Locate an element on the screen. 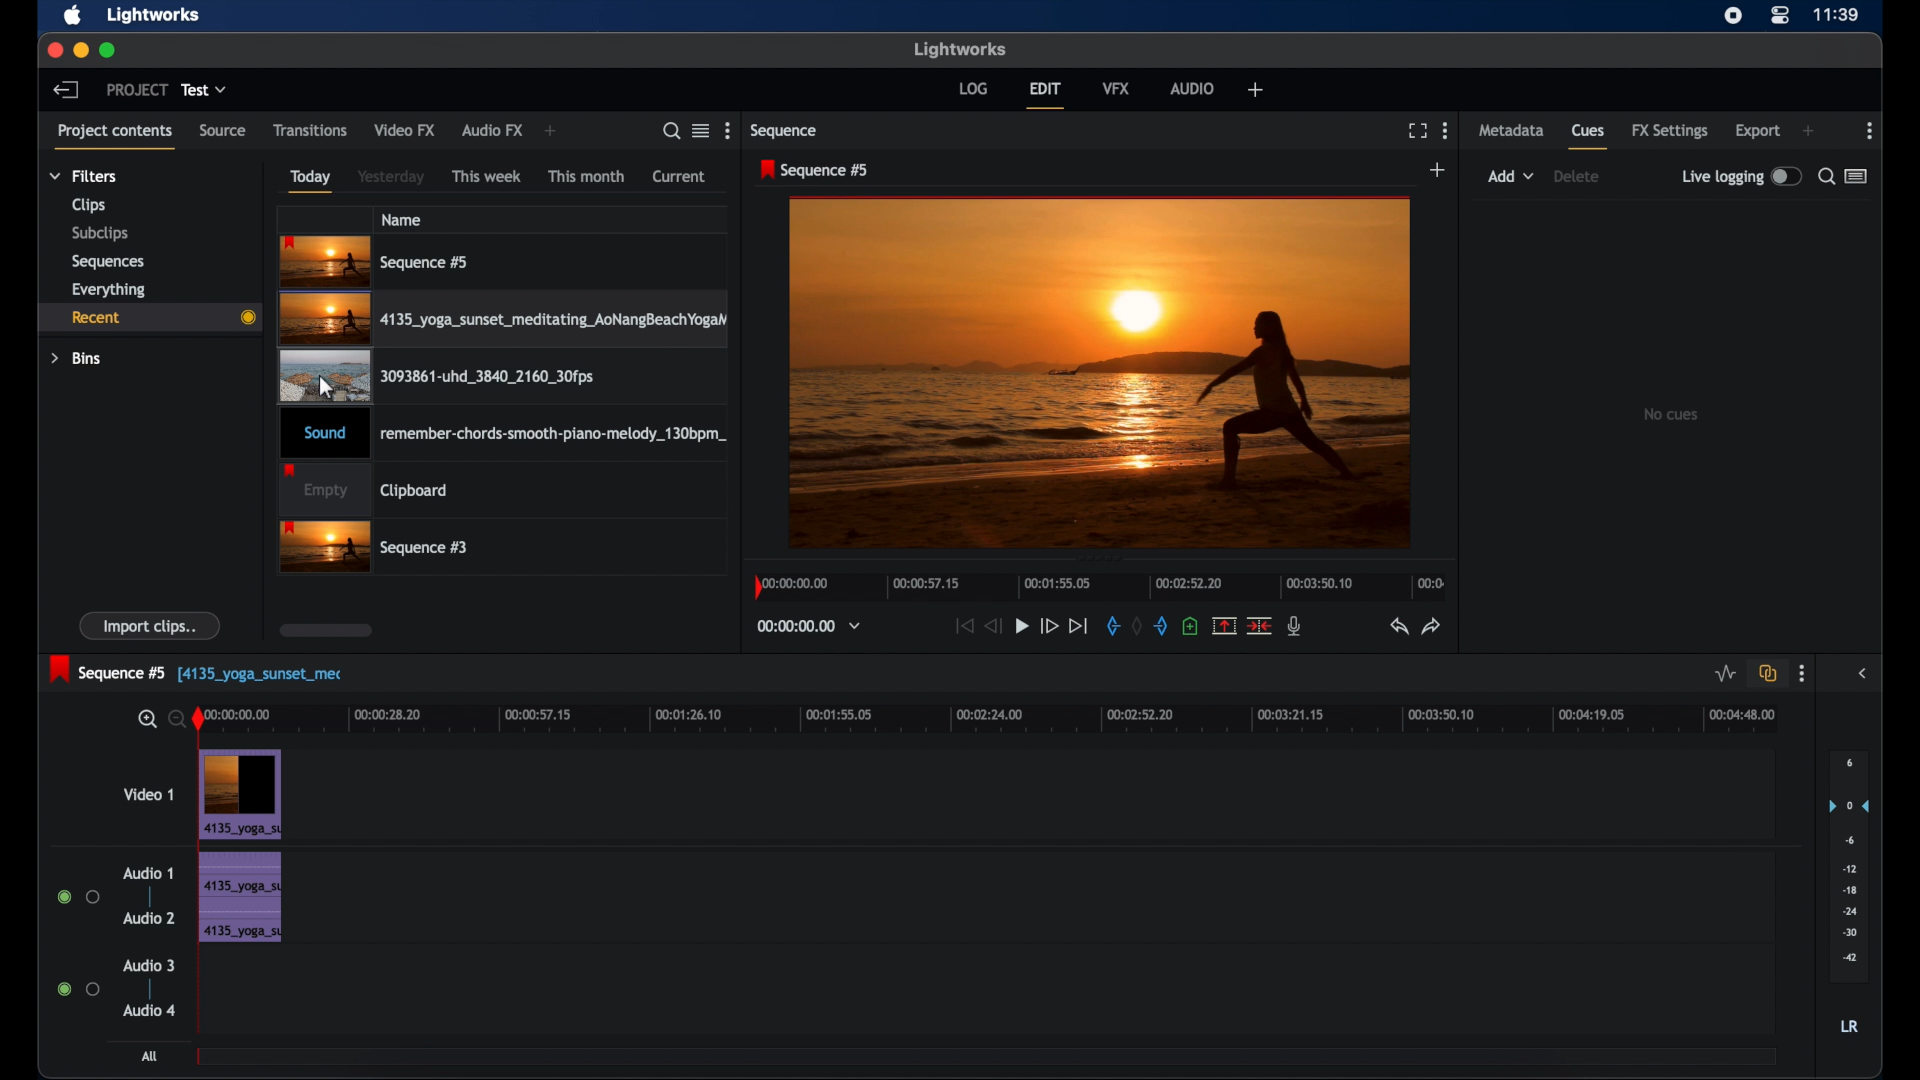 The width and height of the screenshot is (1920, 1080). timeline scale is located at coordinates (1000, 720).